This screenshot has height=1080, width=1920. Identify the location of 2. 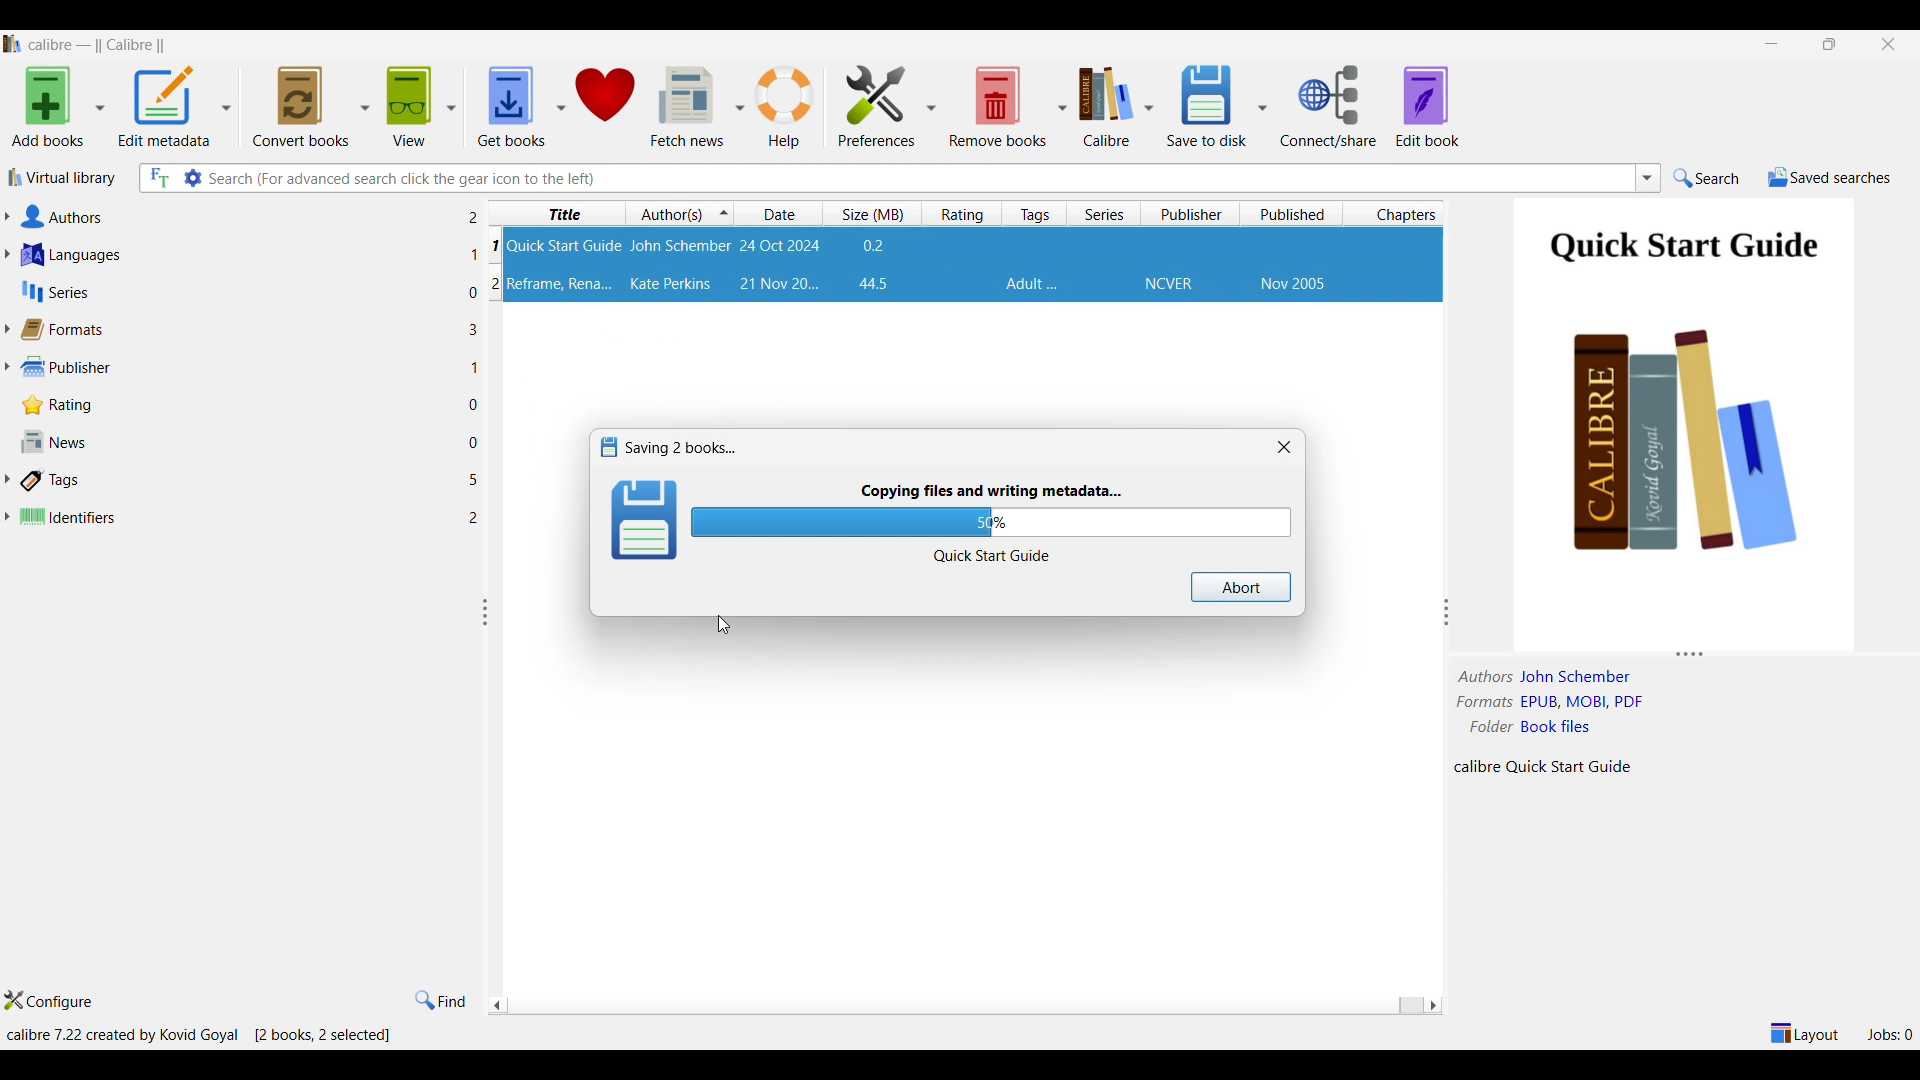
(490, 283).